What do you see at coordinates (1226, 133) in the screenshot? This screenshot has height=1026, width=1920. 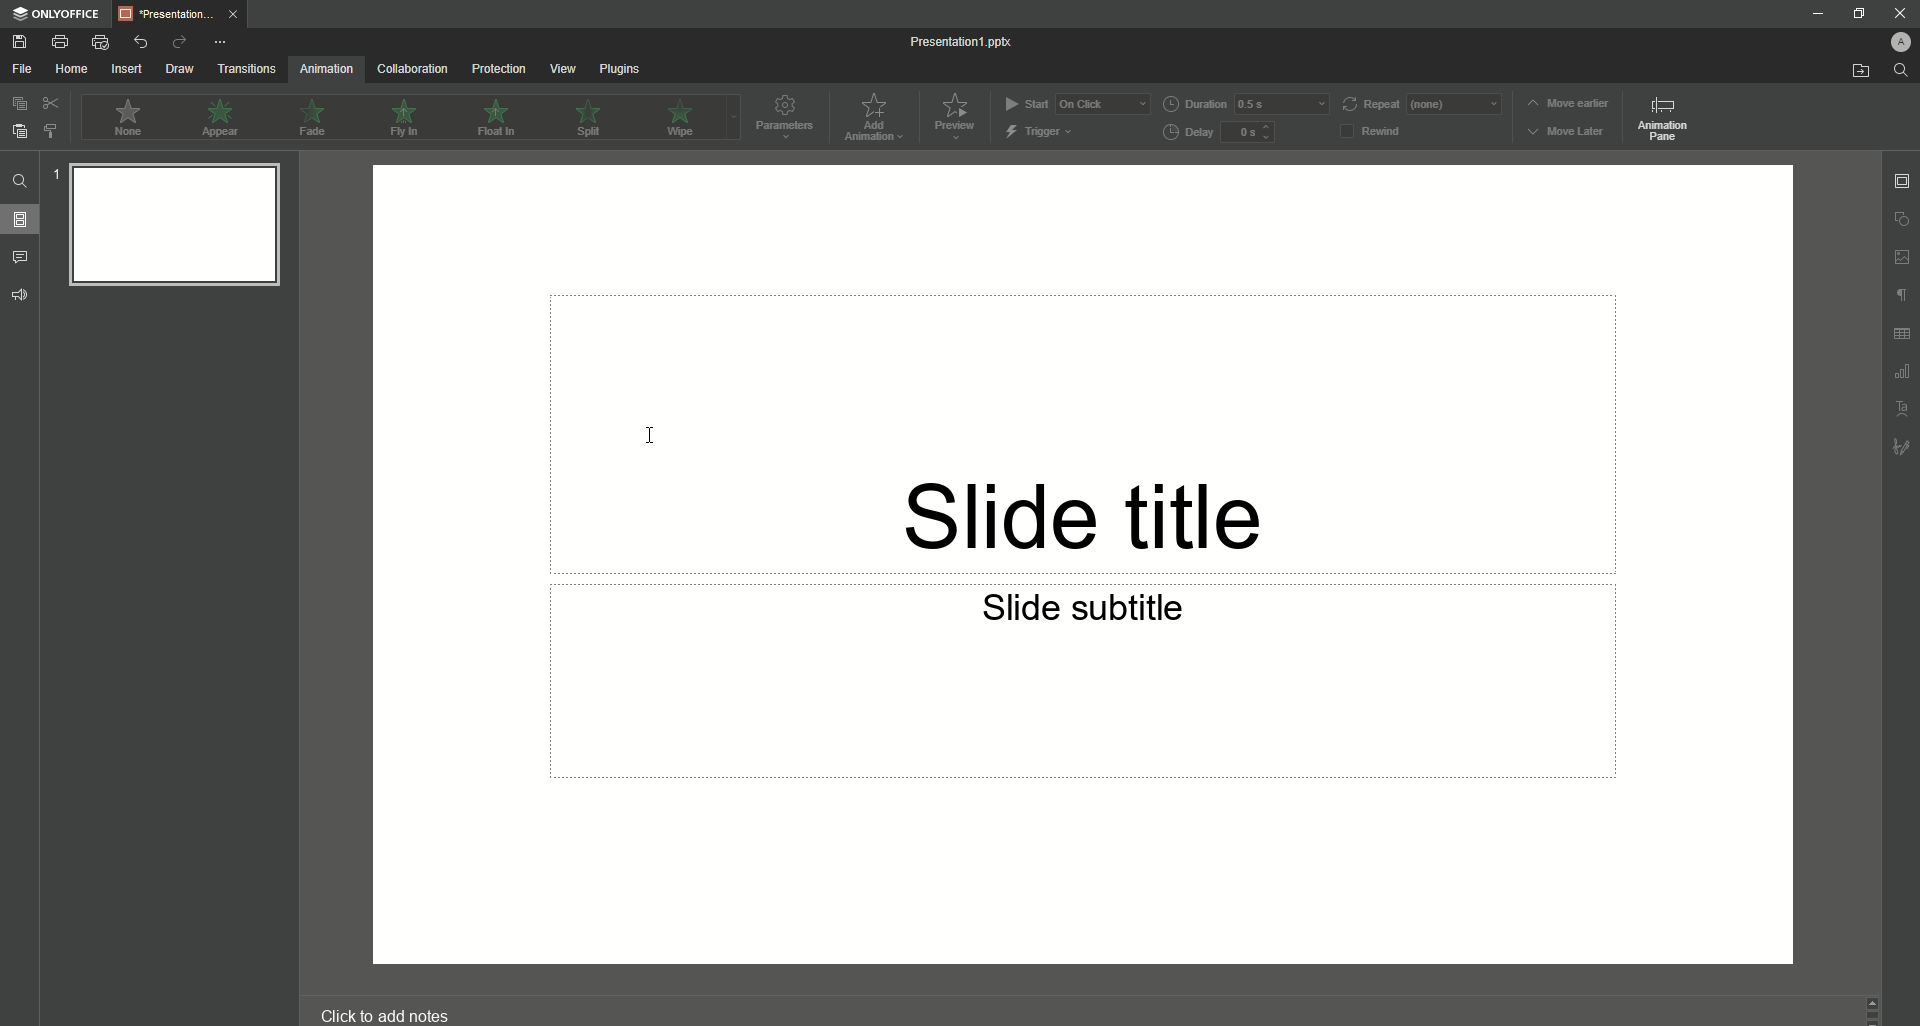 I see `Delay` at bounding box center [1226, 133].